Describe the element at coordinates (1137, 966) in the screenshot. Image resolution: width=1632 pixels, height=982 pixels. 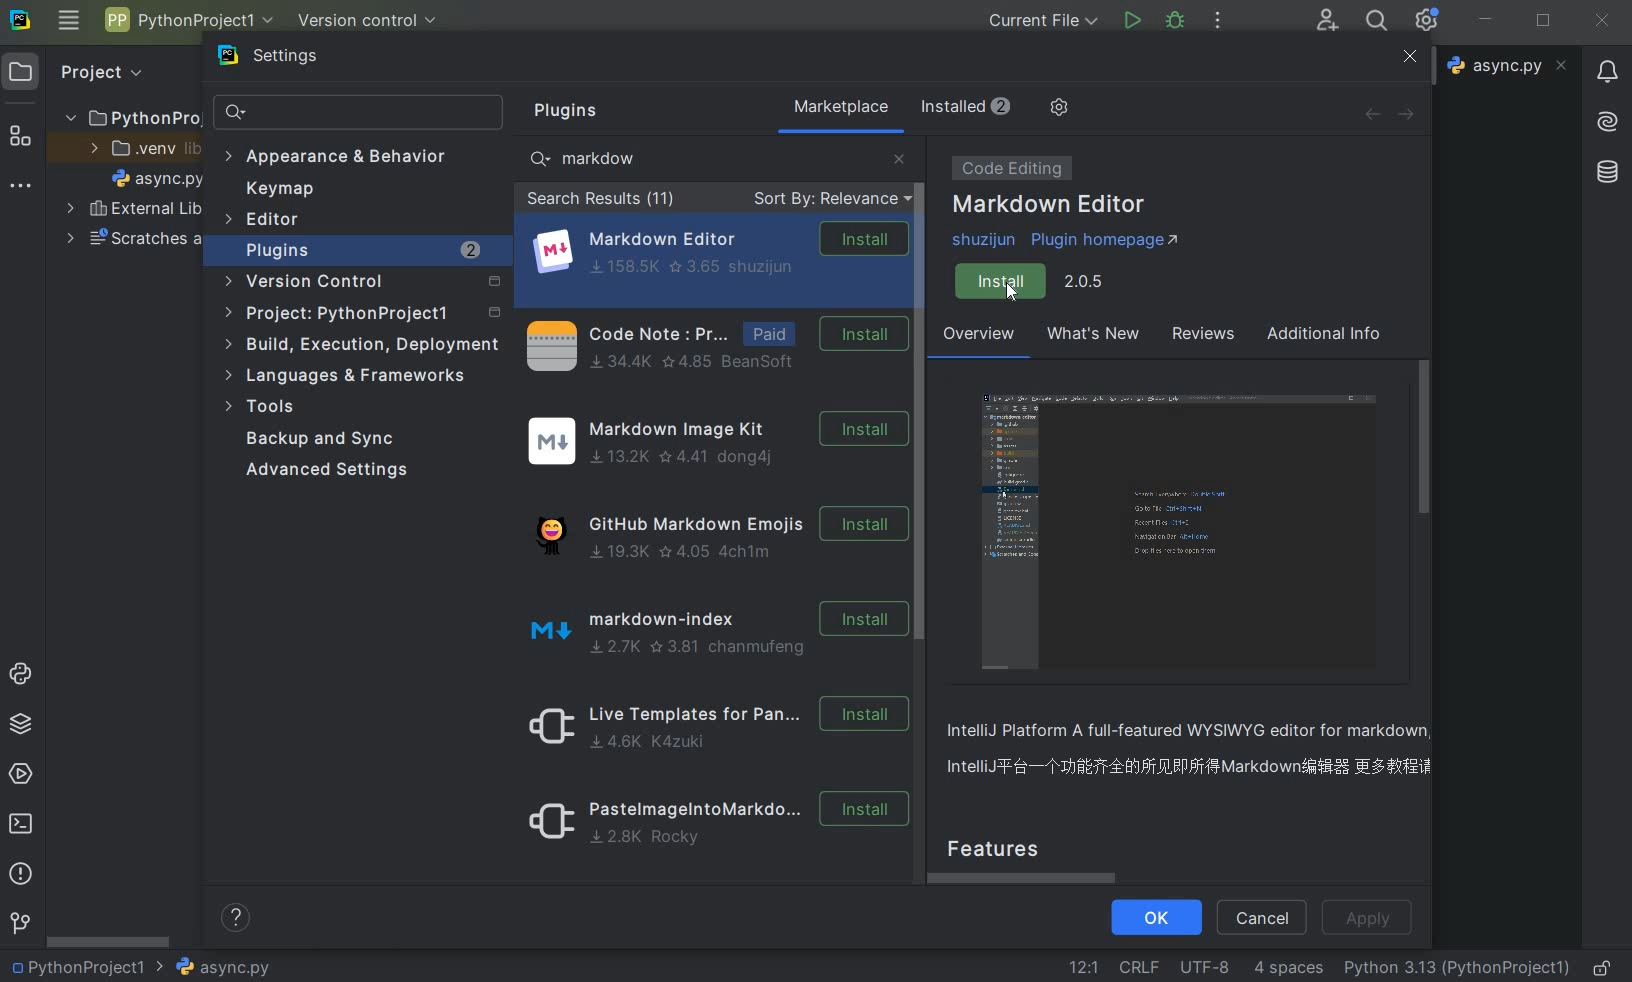
I see `line separtor` at that location.